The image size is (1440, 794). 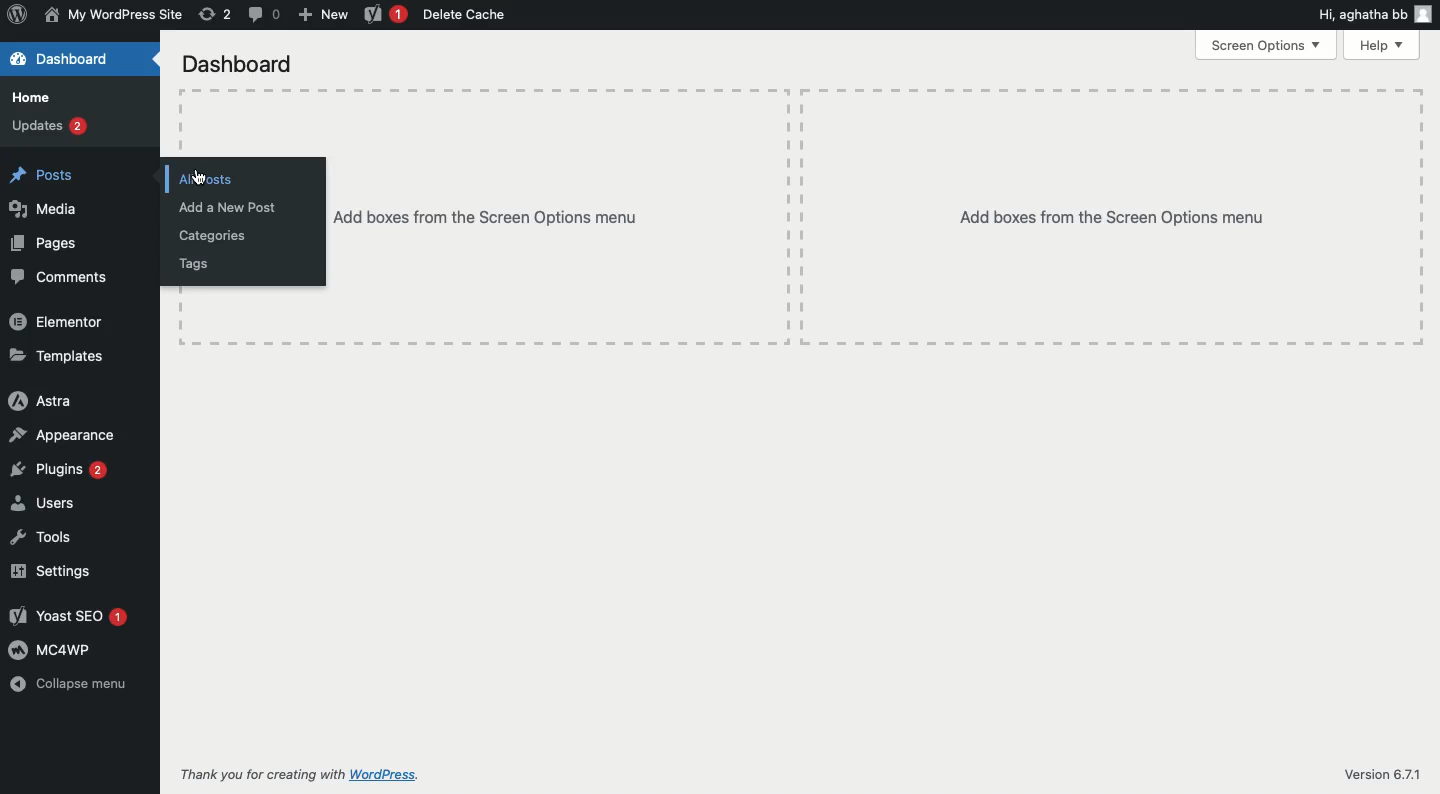 What do you see at coordinates (71, 683) in the screenshot?
I see `Collapse menu` at bounding box center [71, 683].